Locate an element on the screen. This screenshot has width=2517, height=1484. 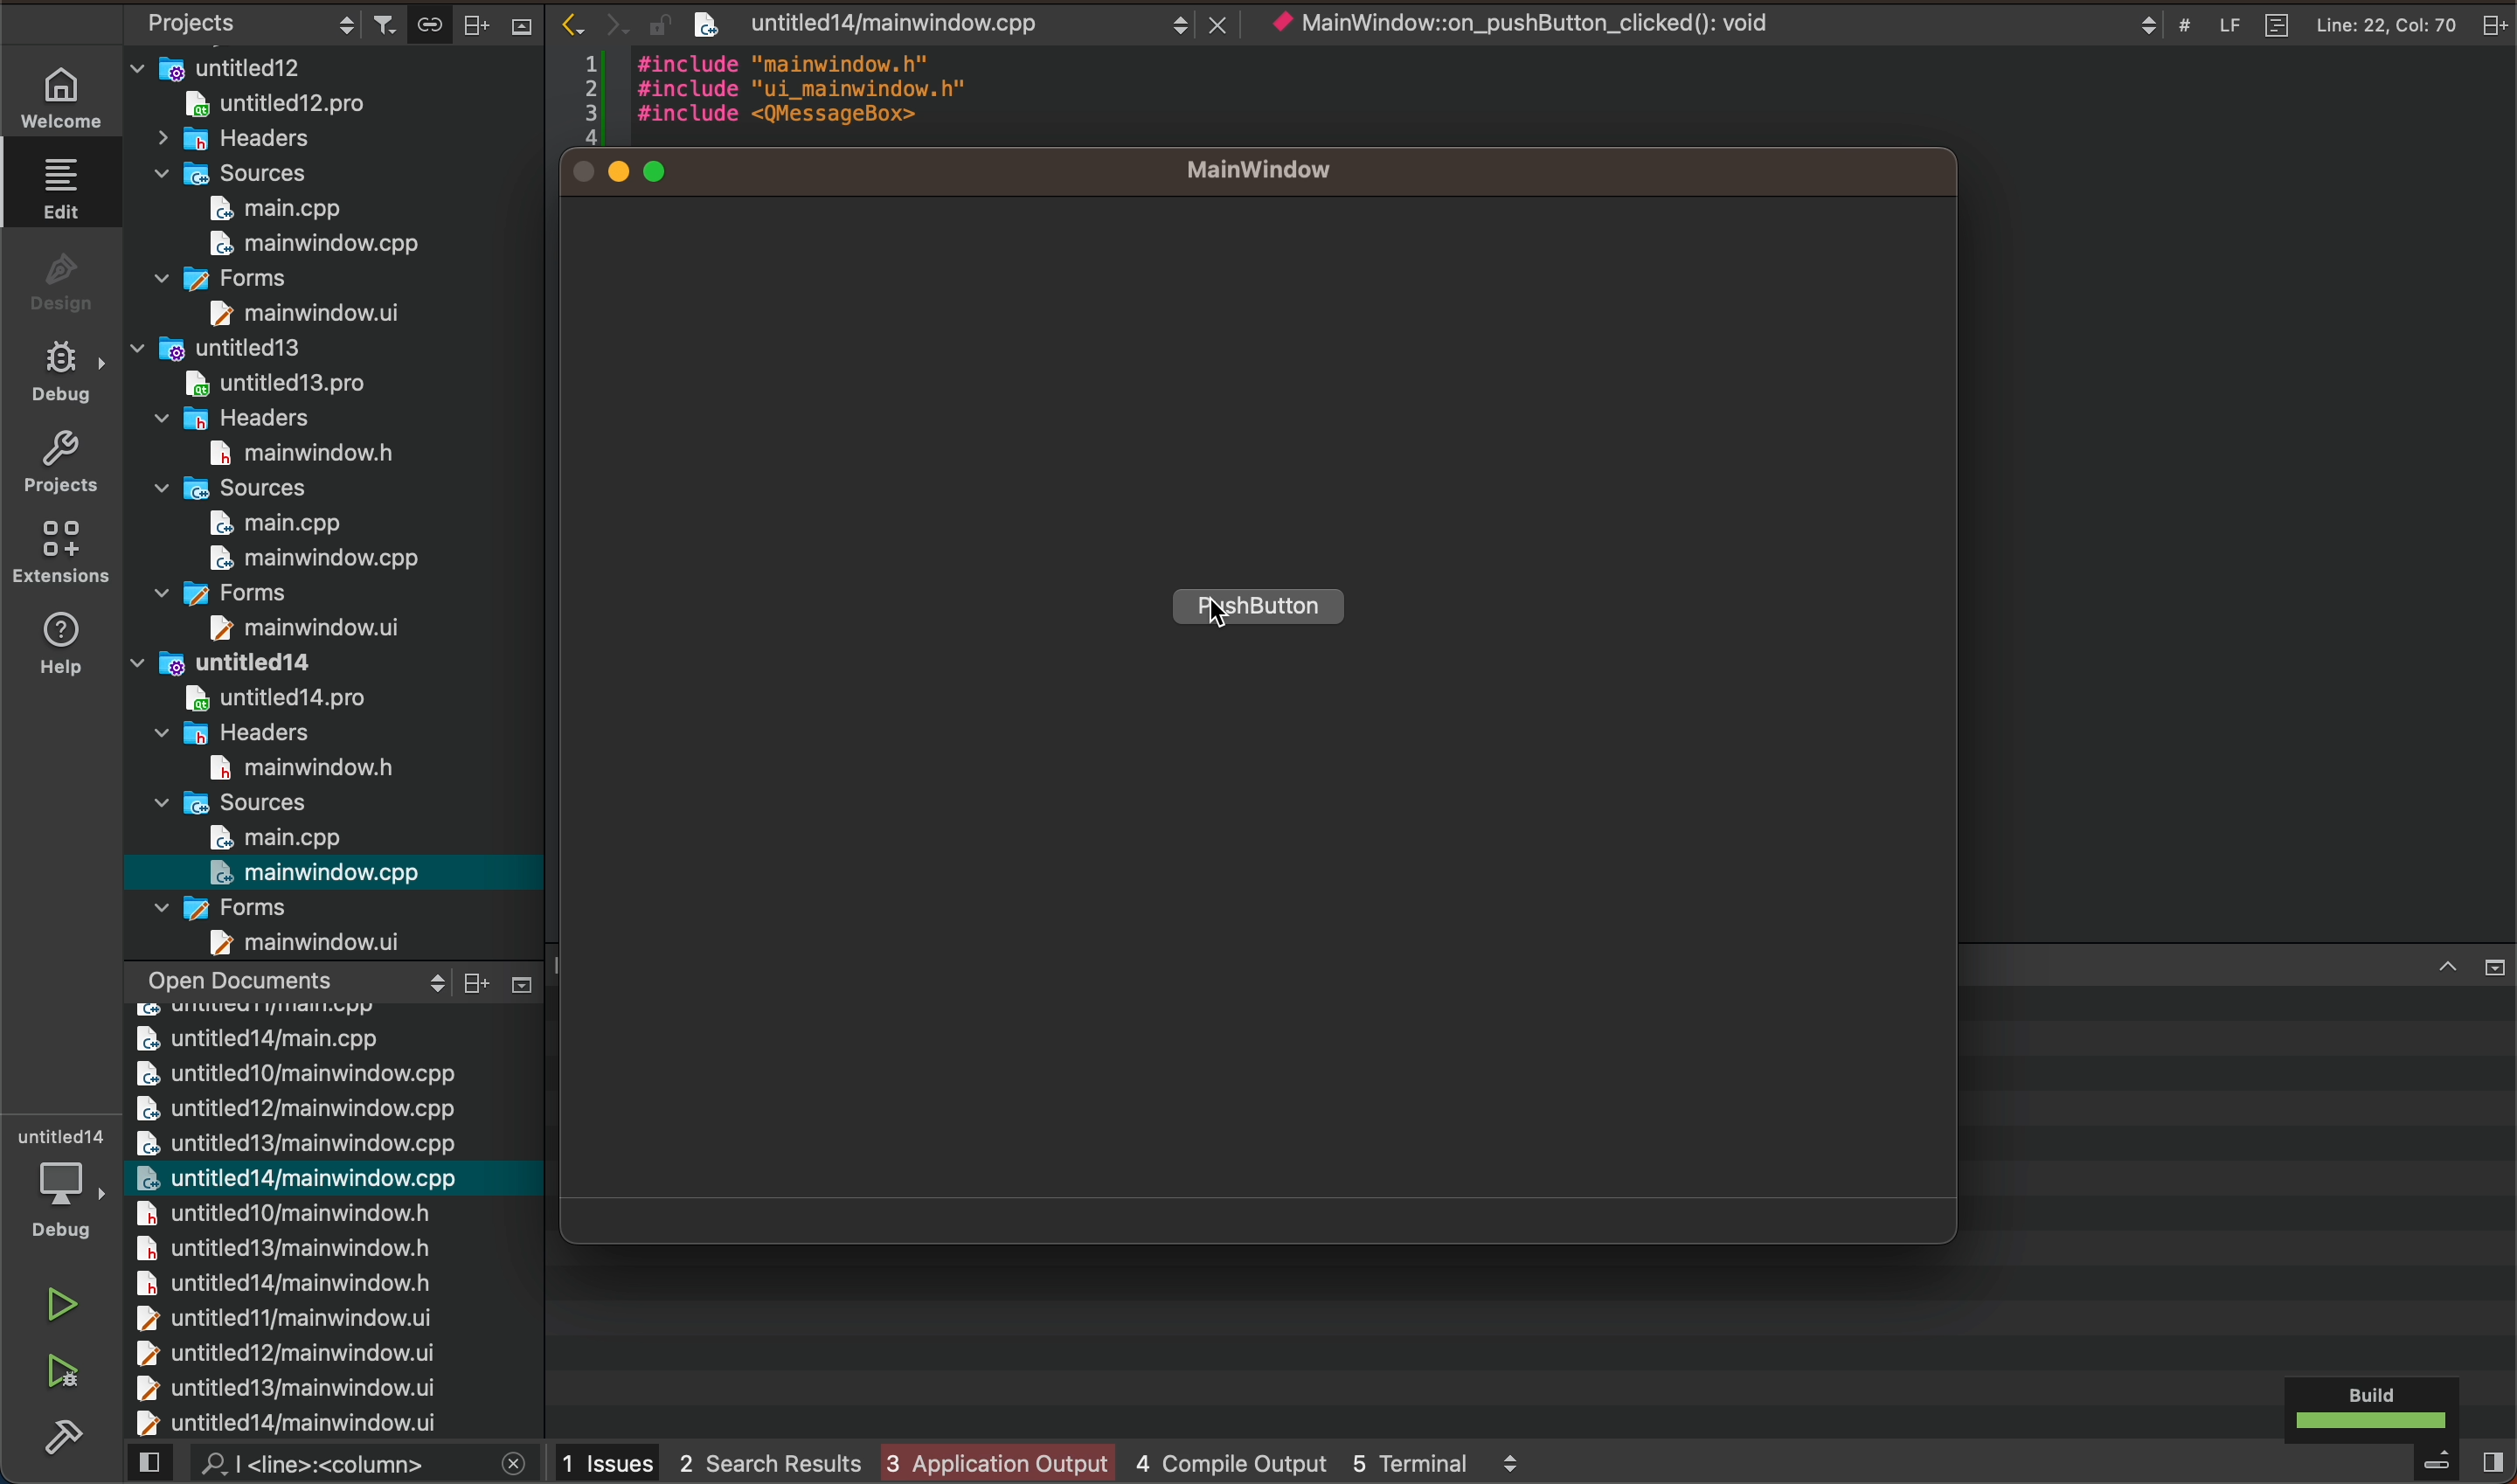
EDIT is located at coordinates (67, 187).